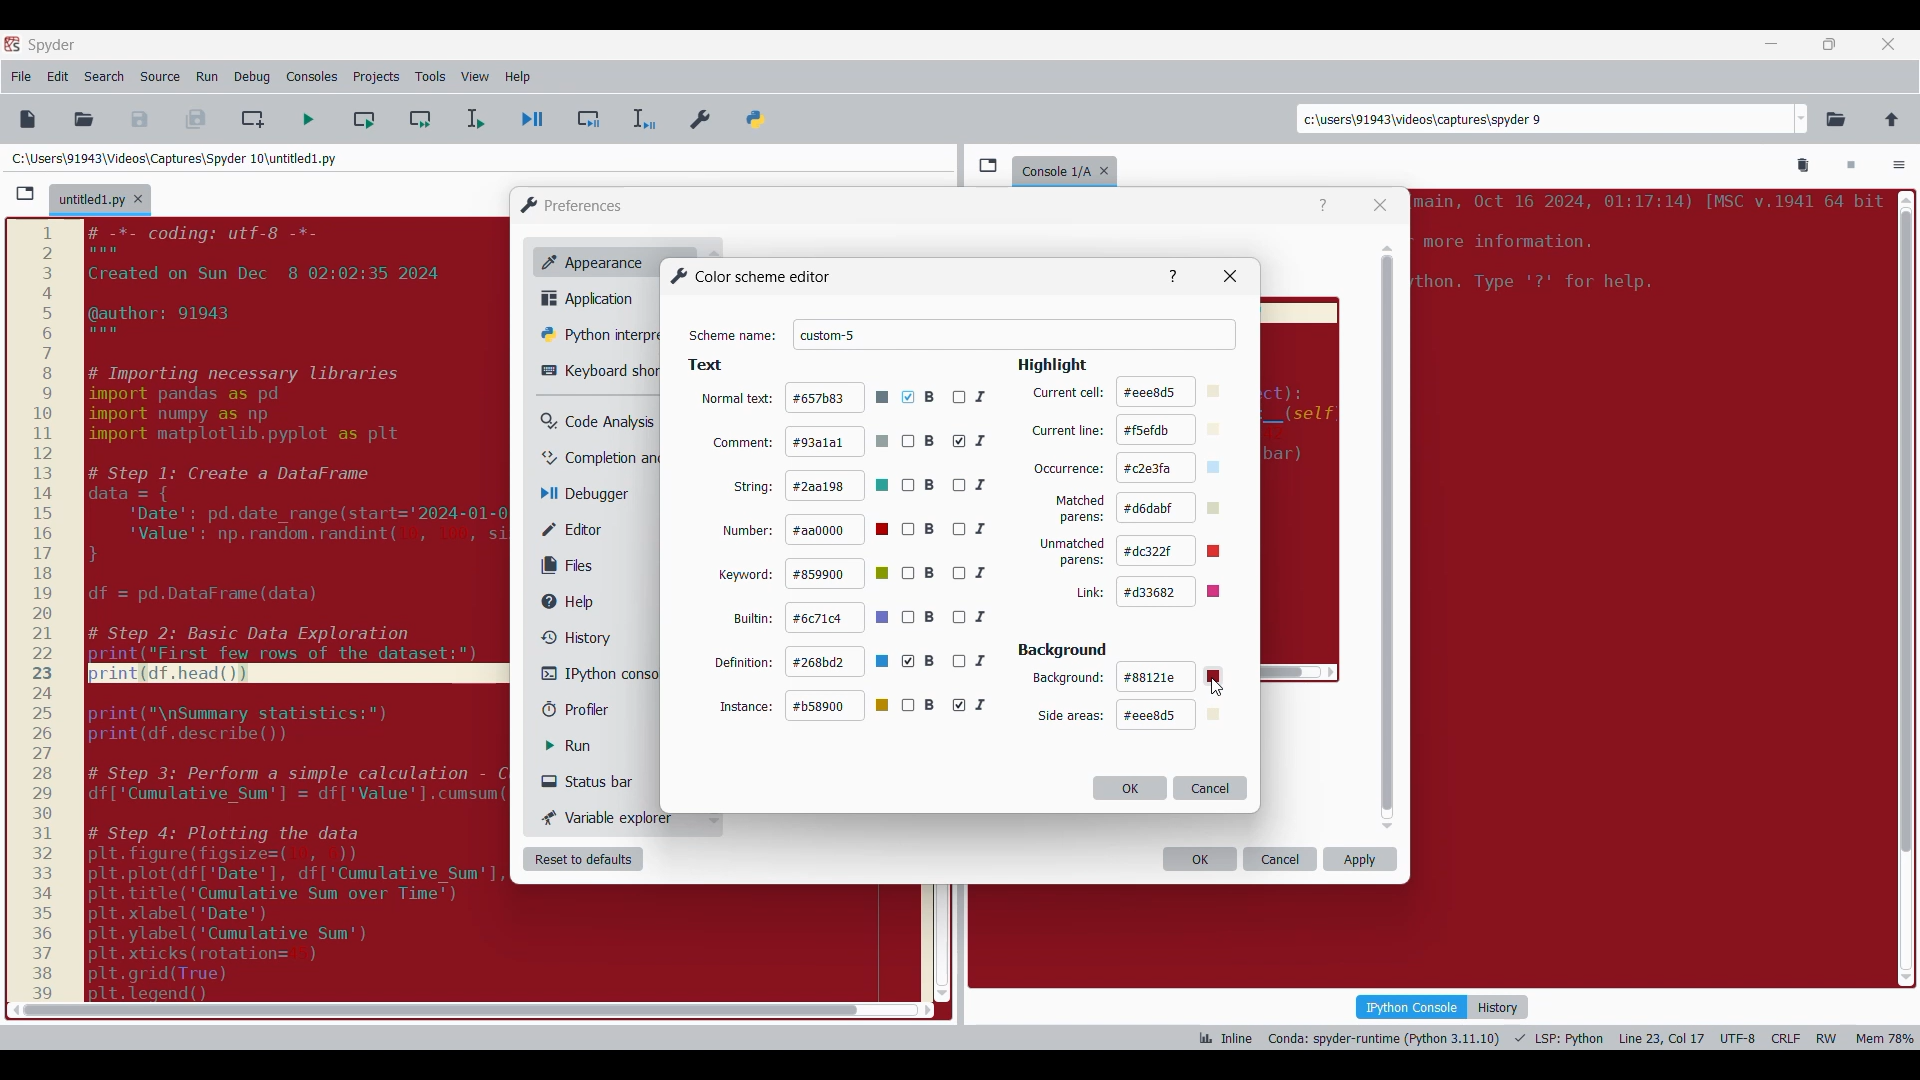 This screenshot has width=1920, height=1080. I want to click on Debug selection/current line, so click(642, 119).